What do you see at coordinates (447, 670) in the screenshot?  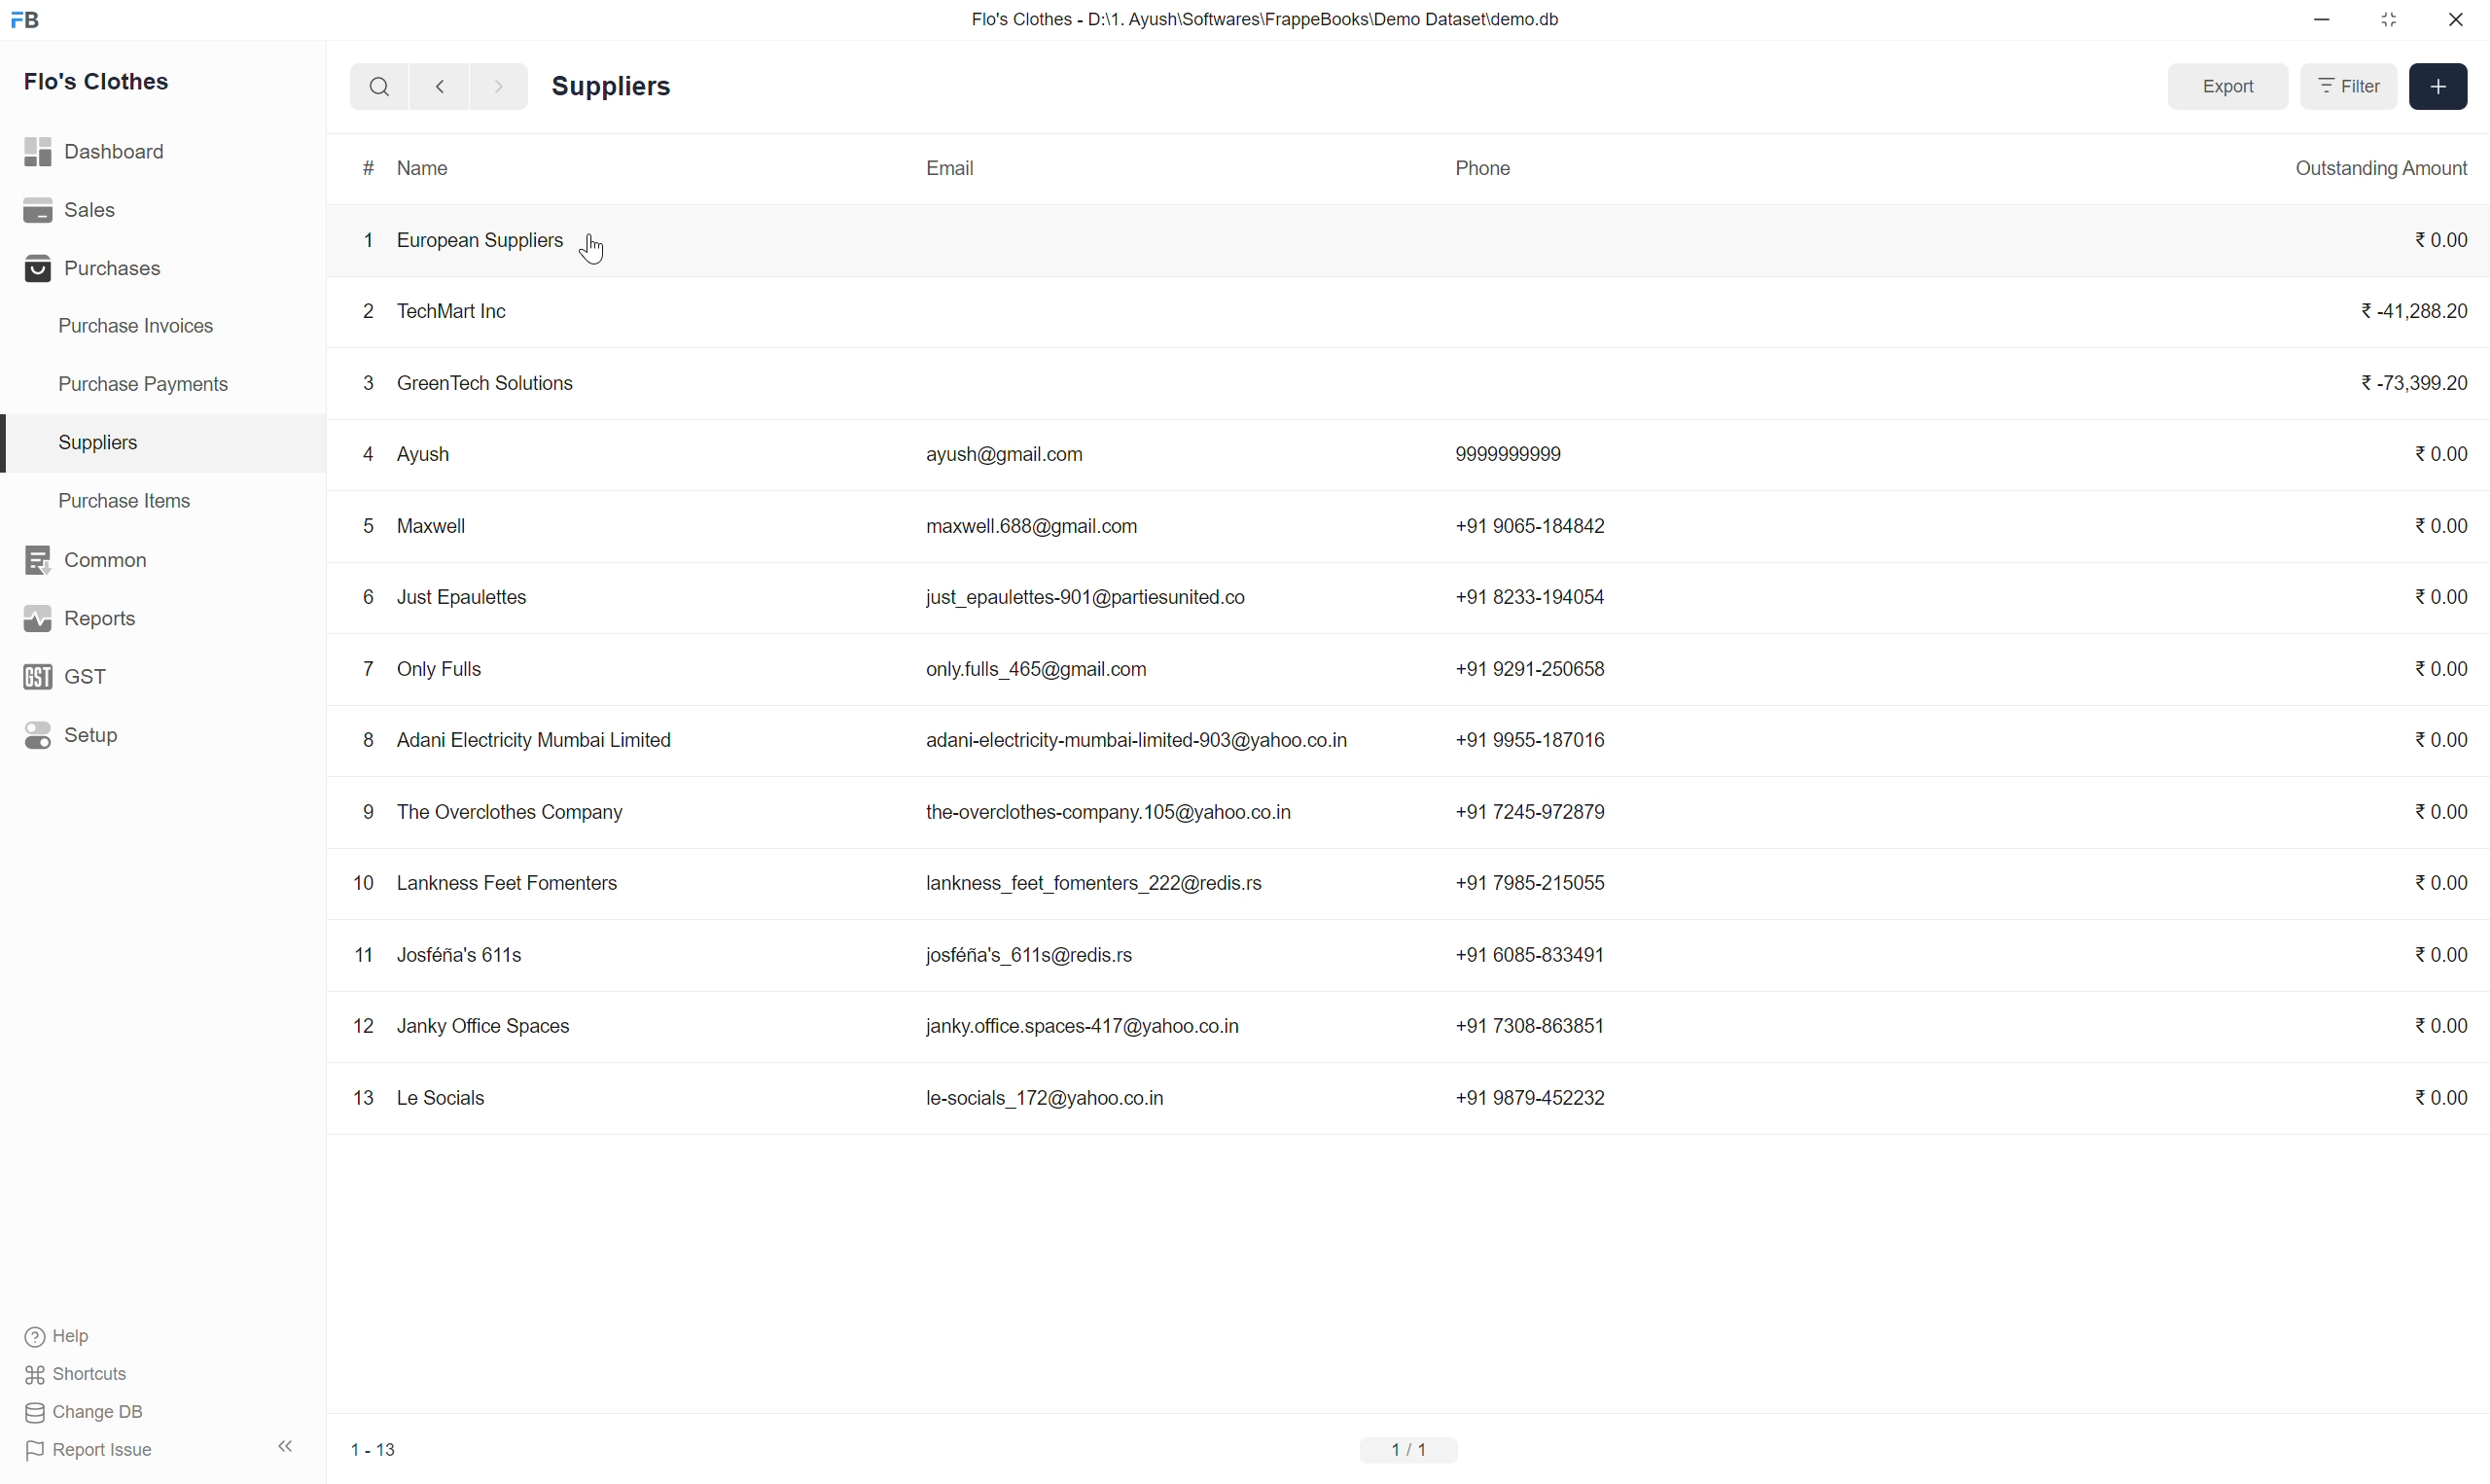 I see `Only Fulls` at bounding box center [447, 670].